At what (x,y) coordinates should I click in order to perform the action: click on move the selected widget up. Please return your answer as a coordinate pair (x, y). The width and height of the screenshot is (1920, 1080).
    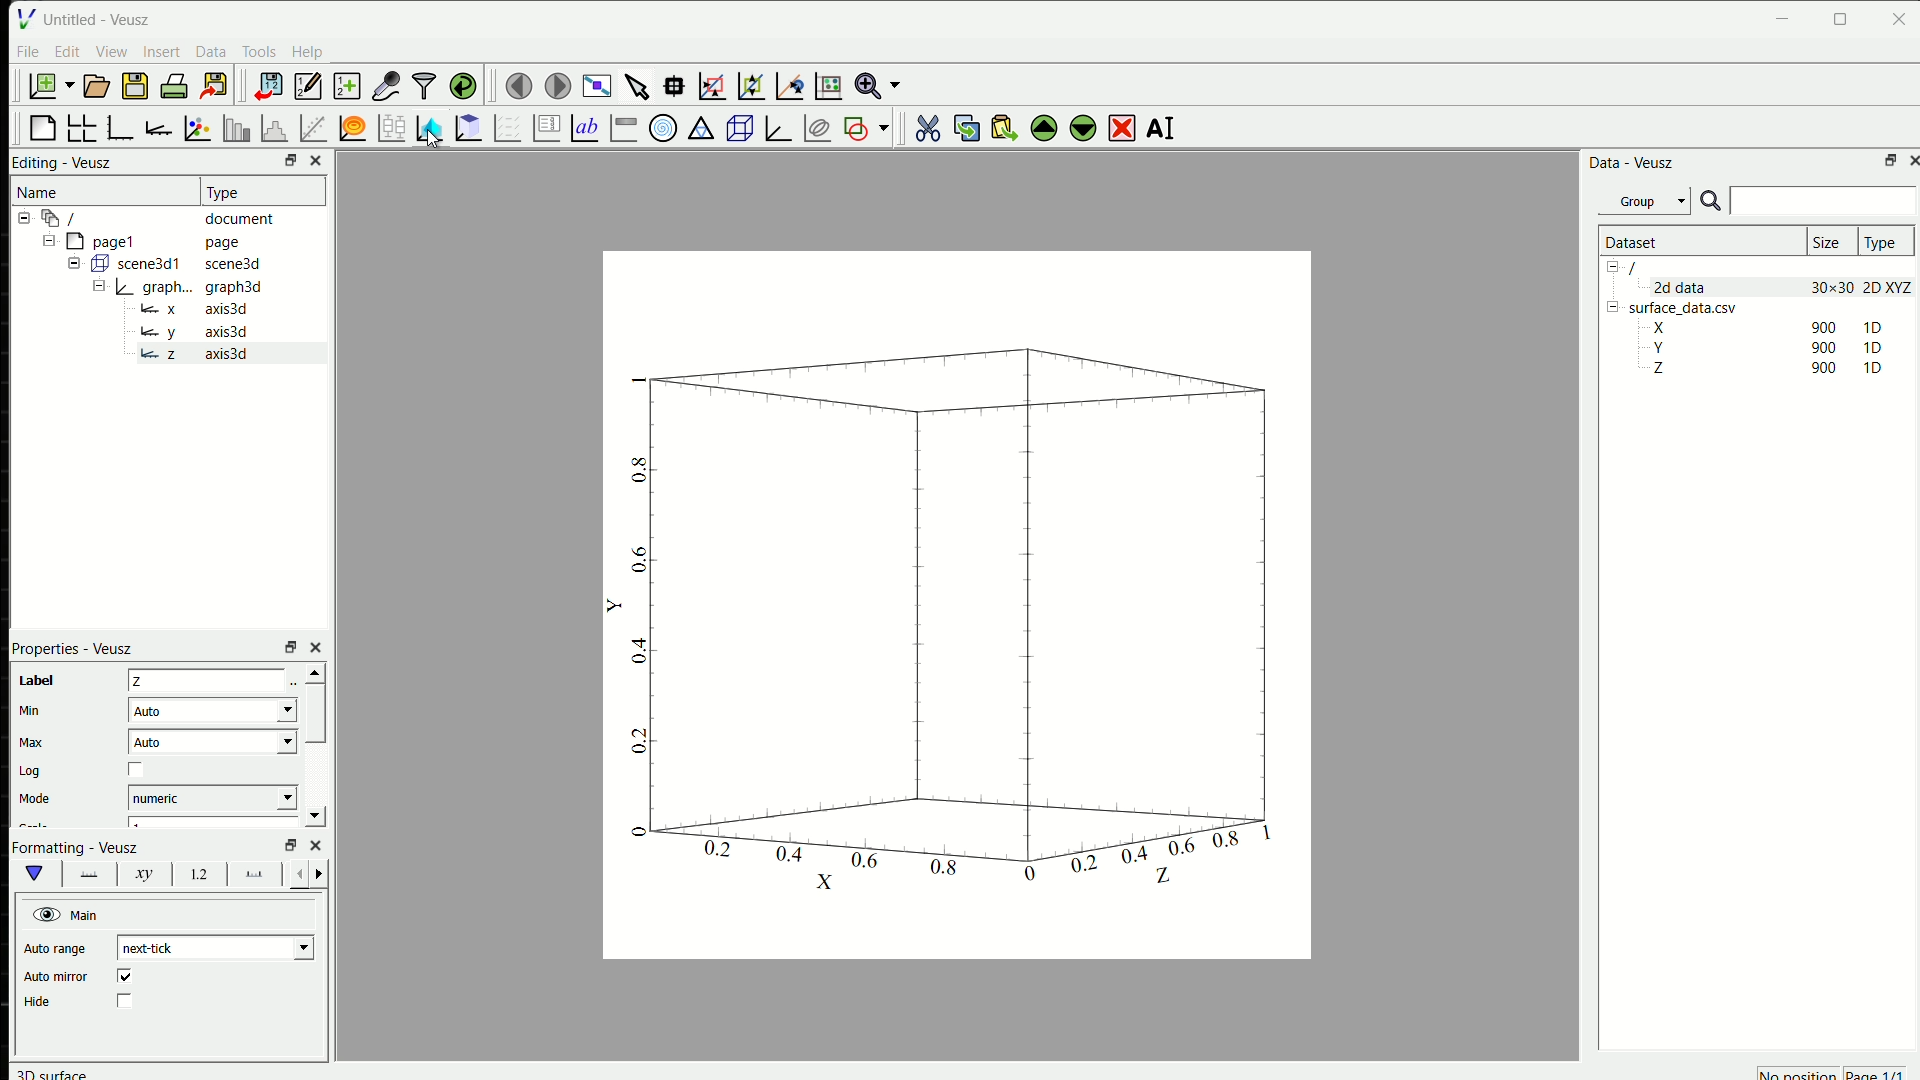
    Looking at the image, I should click on (1044, 127).